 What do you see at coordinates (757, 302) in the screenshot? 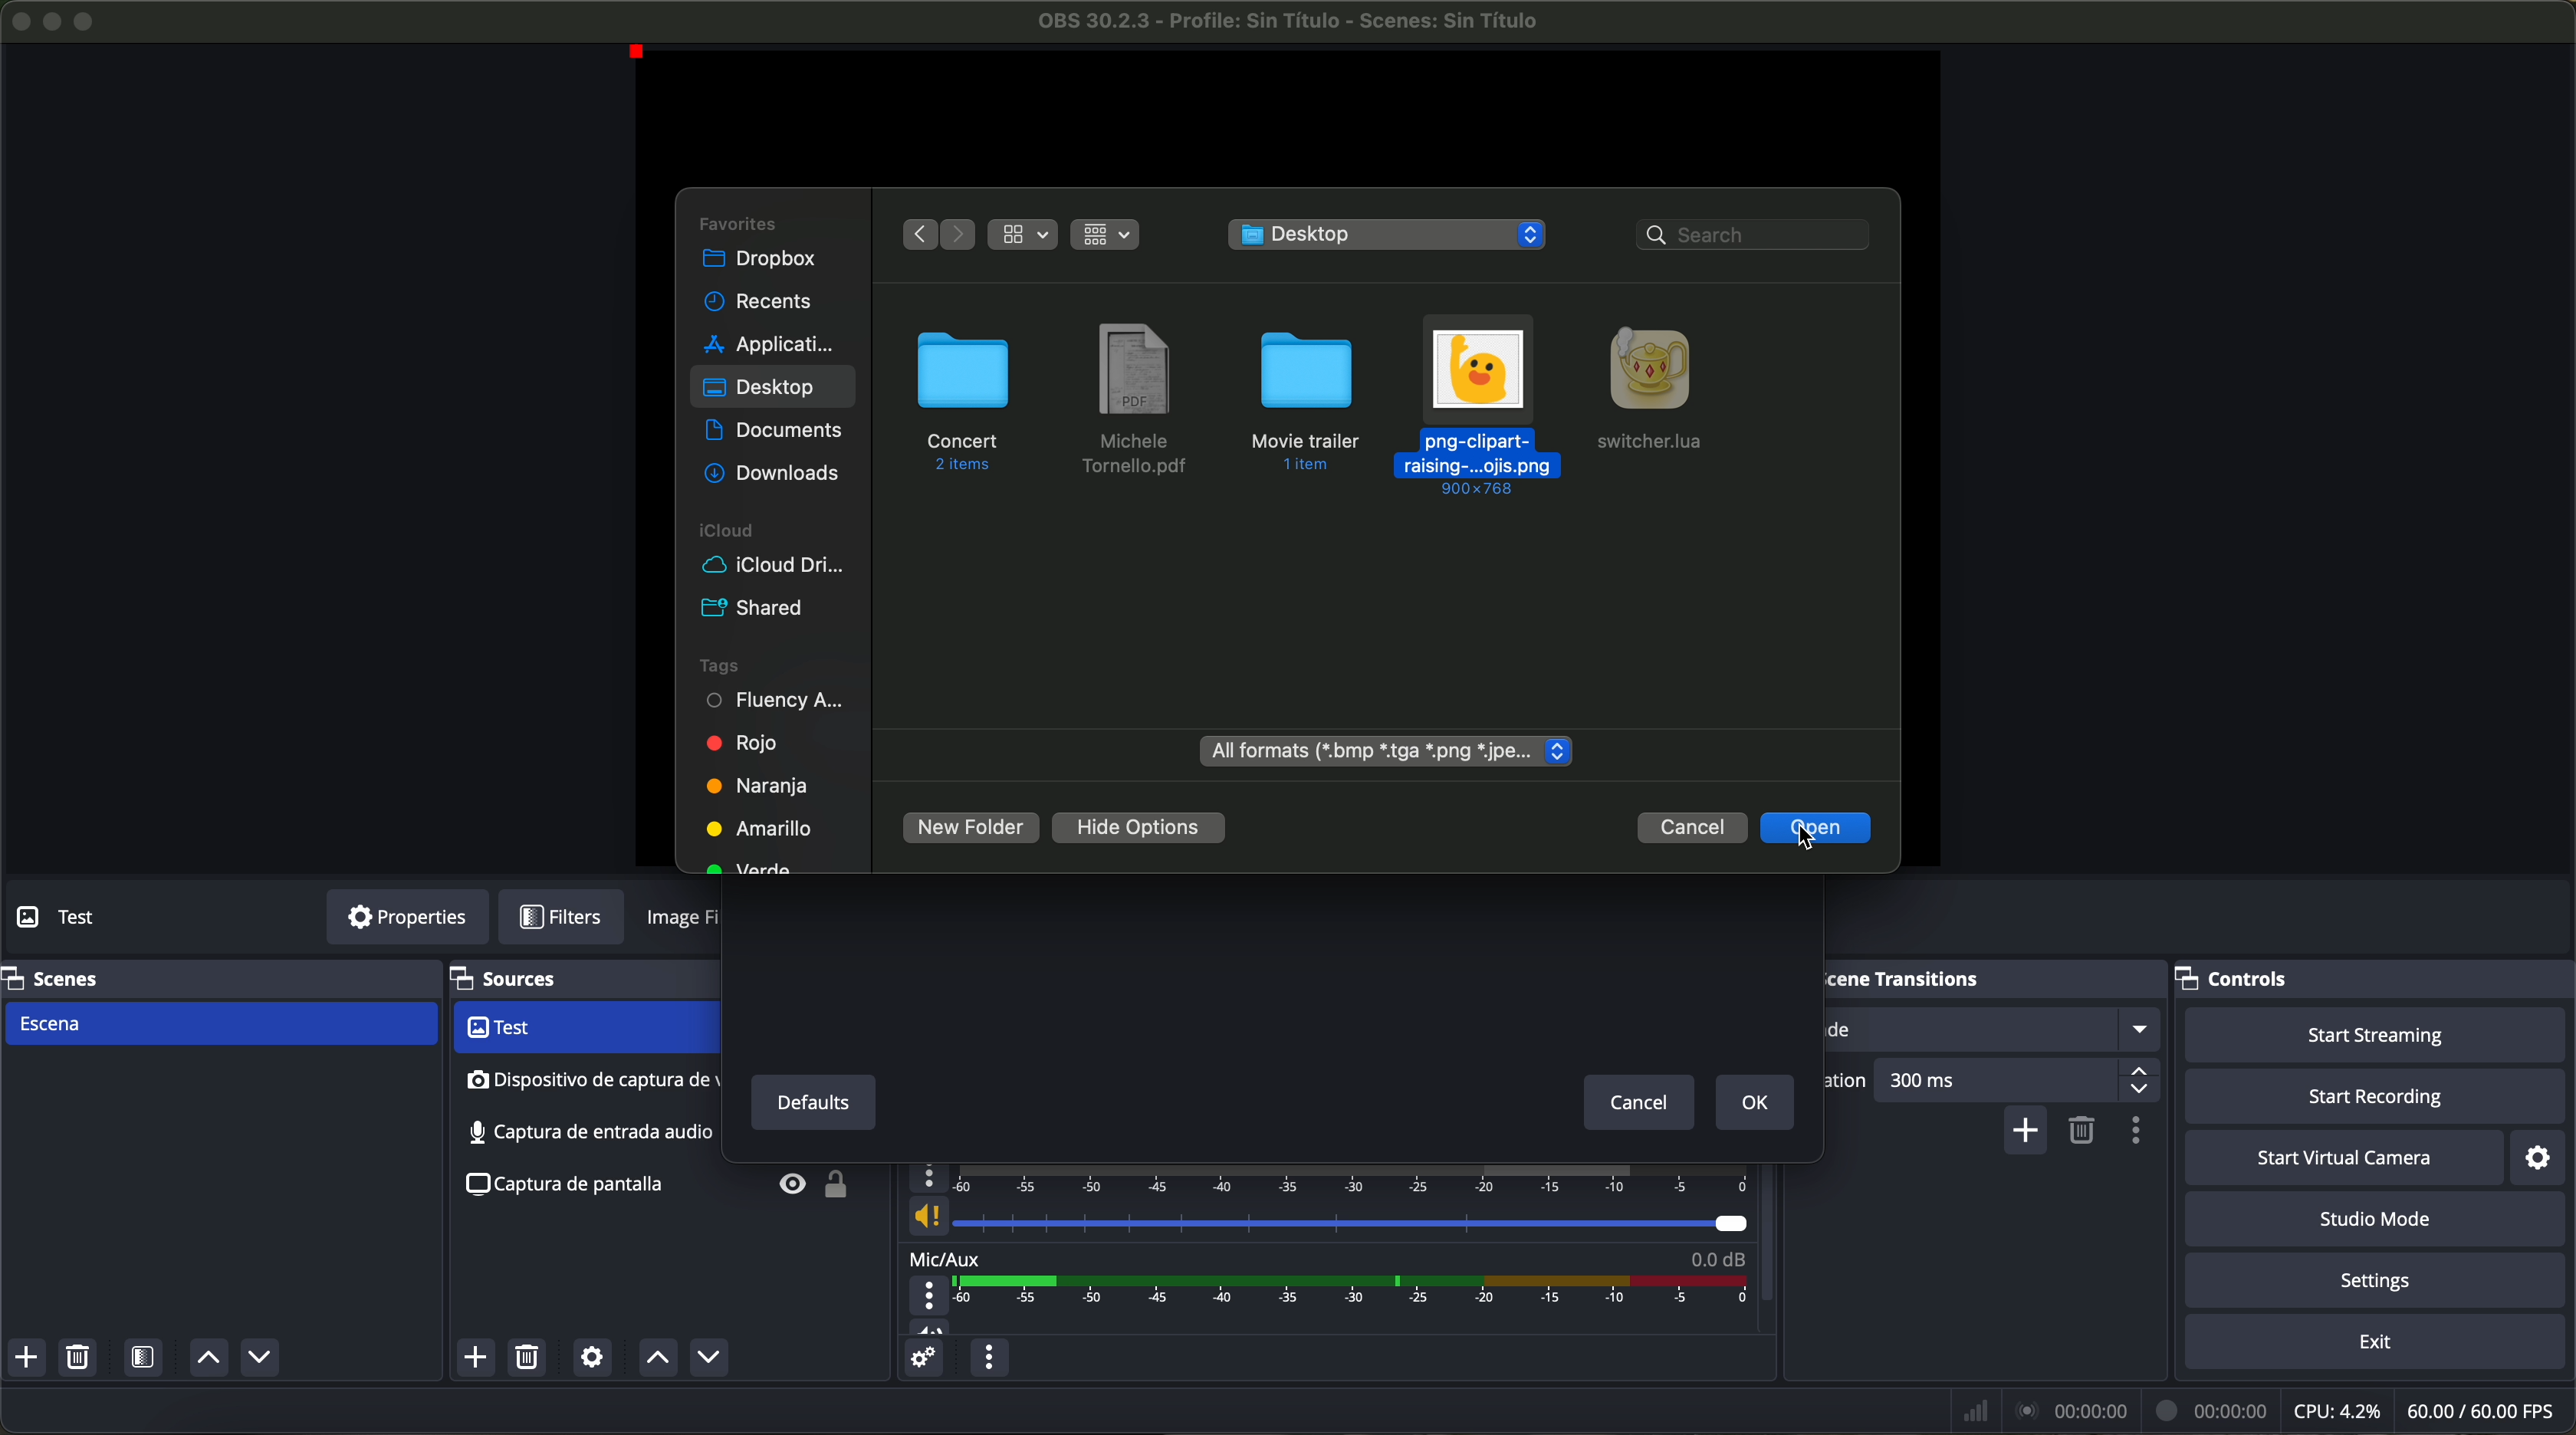
I see `recents` at bounding box center [757, 302].